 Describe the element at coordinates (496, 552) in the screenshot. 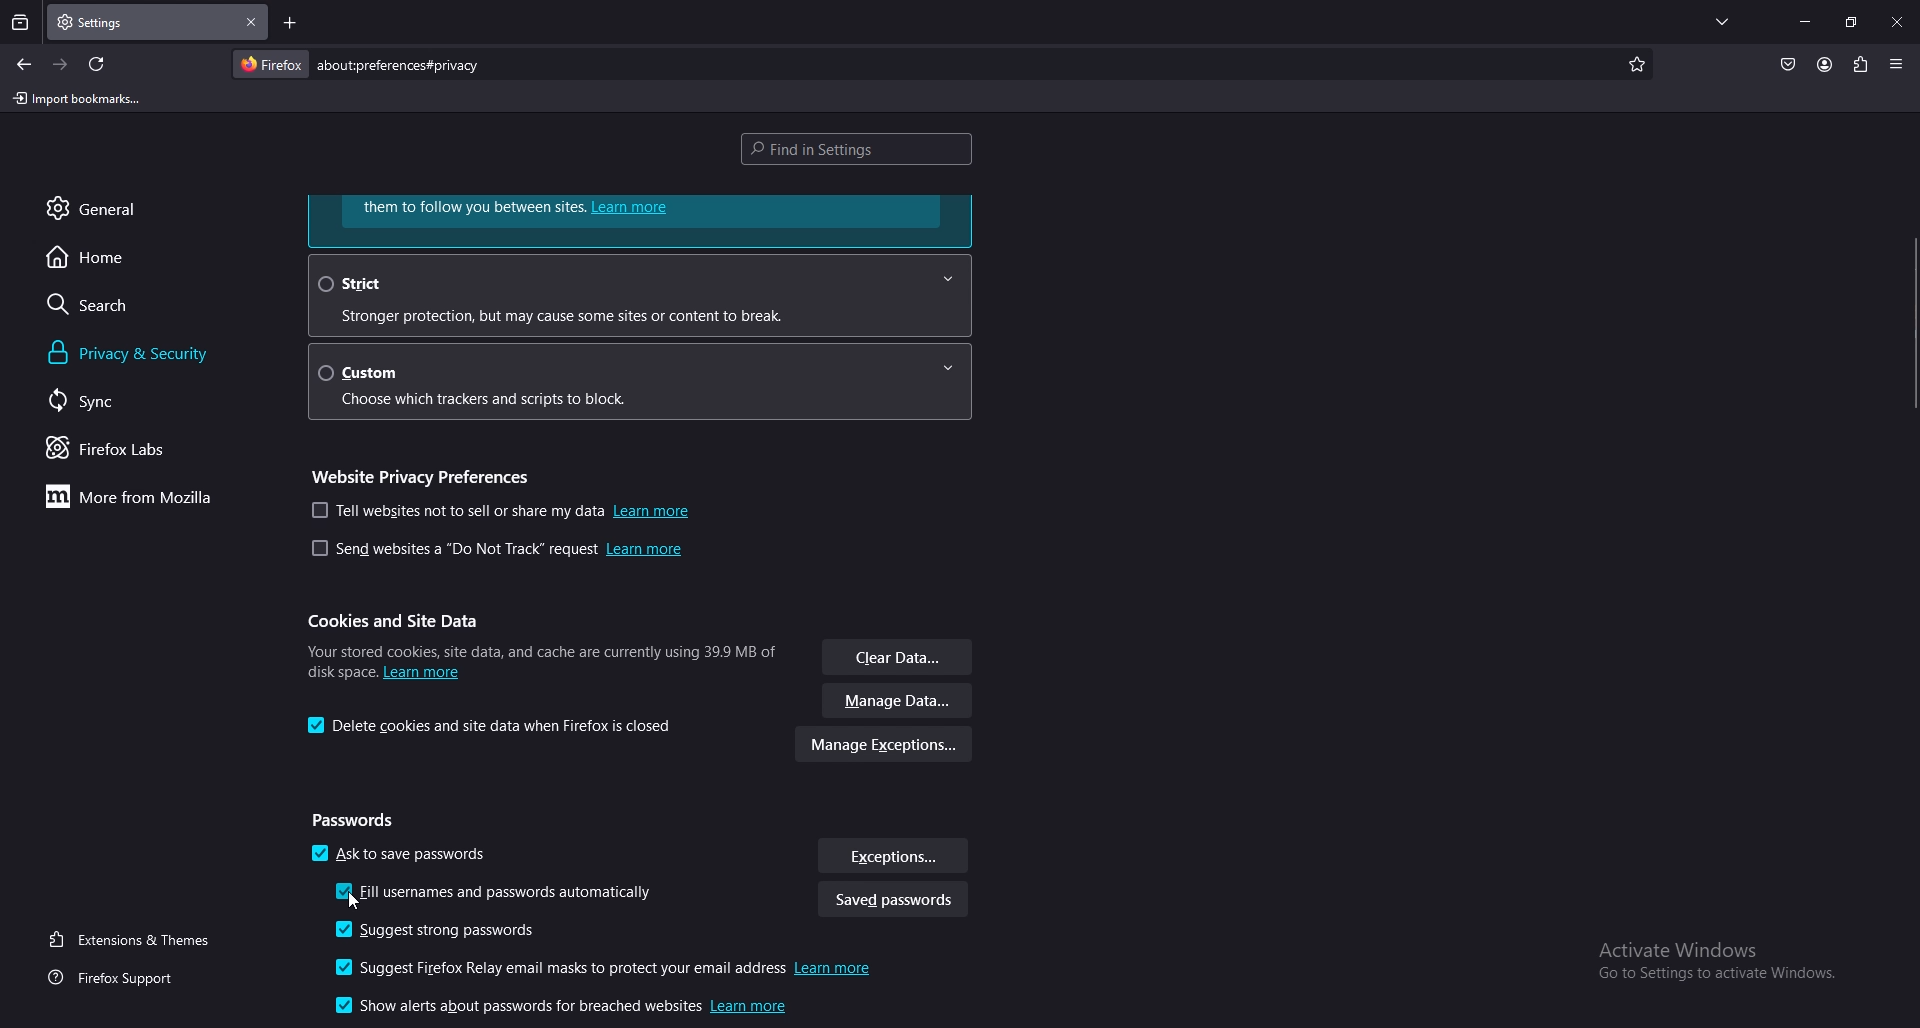

I see `send website do not track request` at that location.